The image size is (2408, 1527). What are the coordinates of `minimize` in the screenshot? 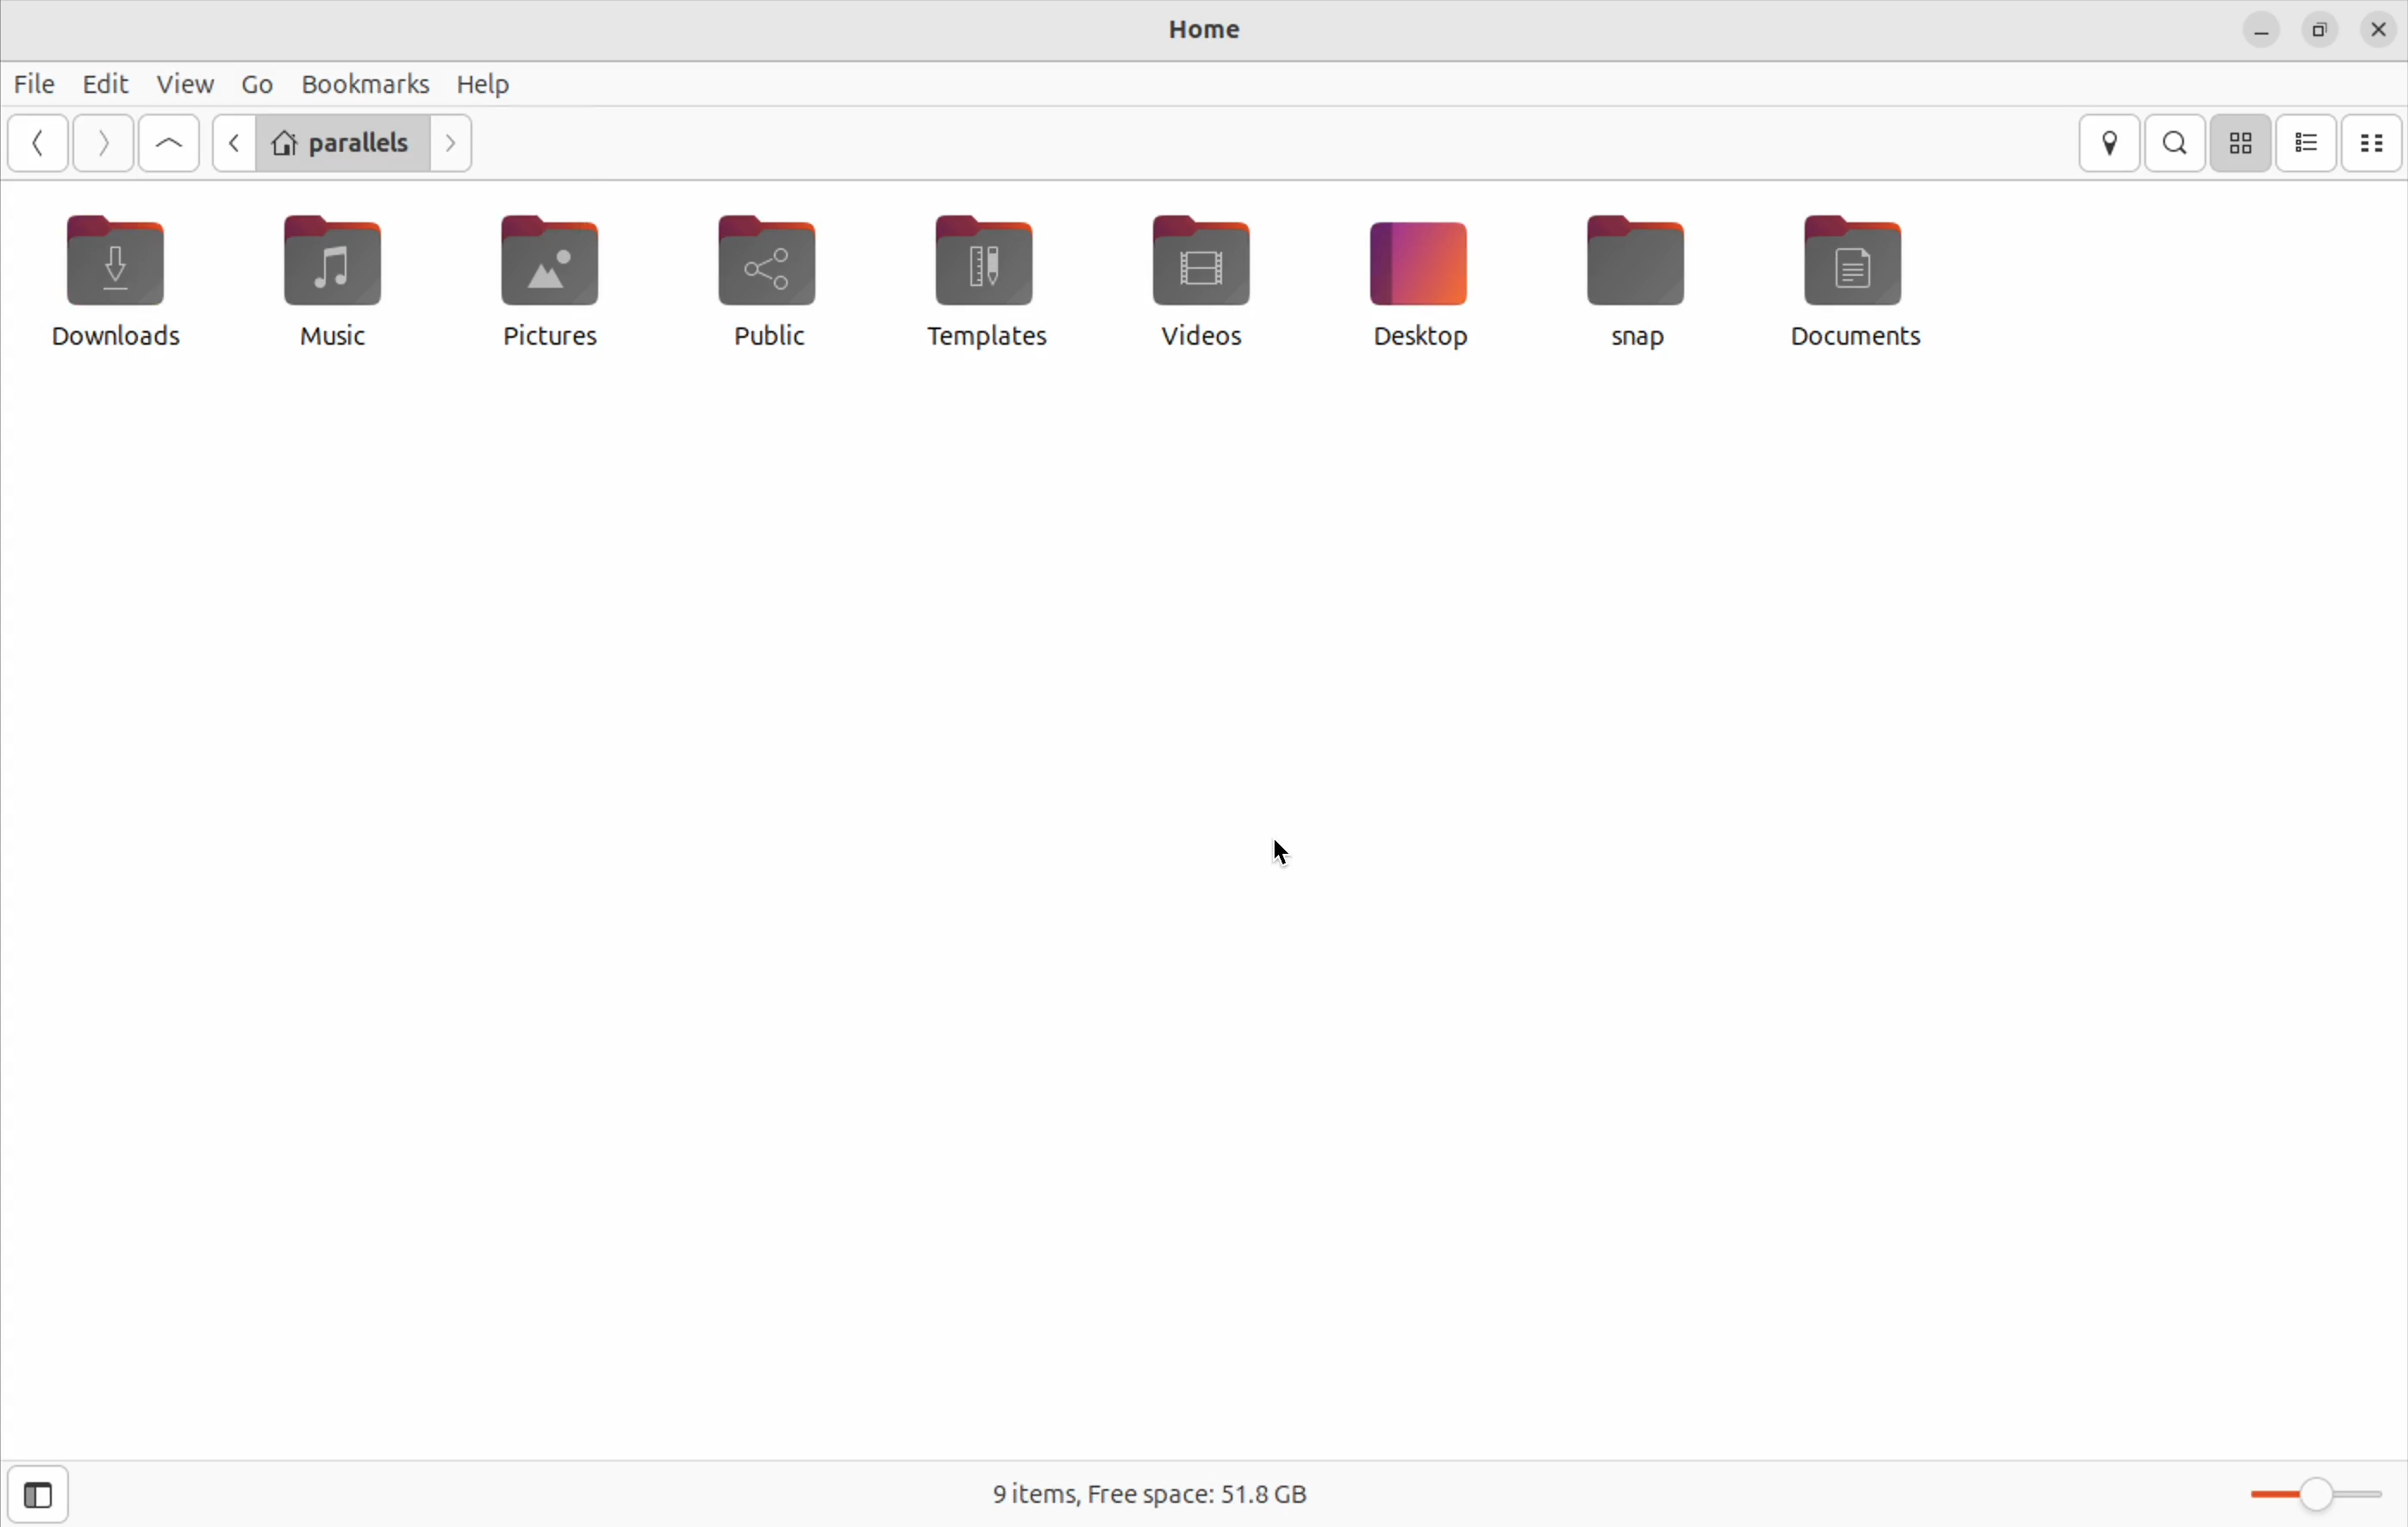 It's located at (2260, 32).